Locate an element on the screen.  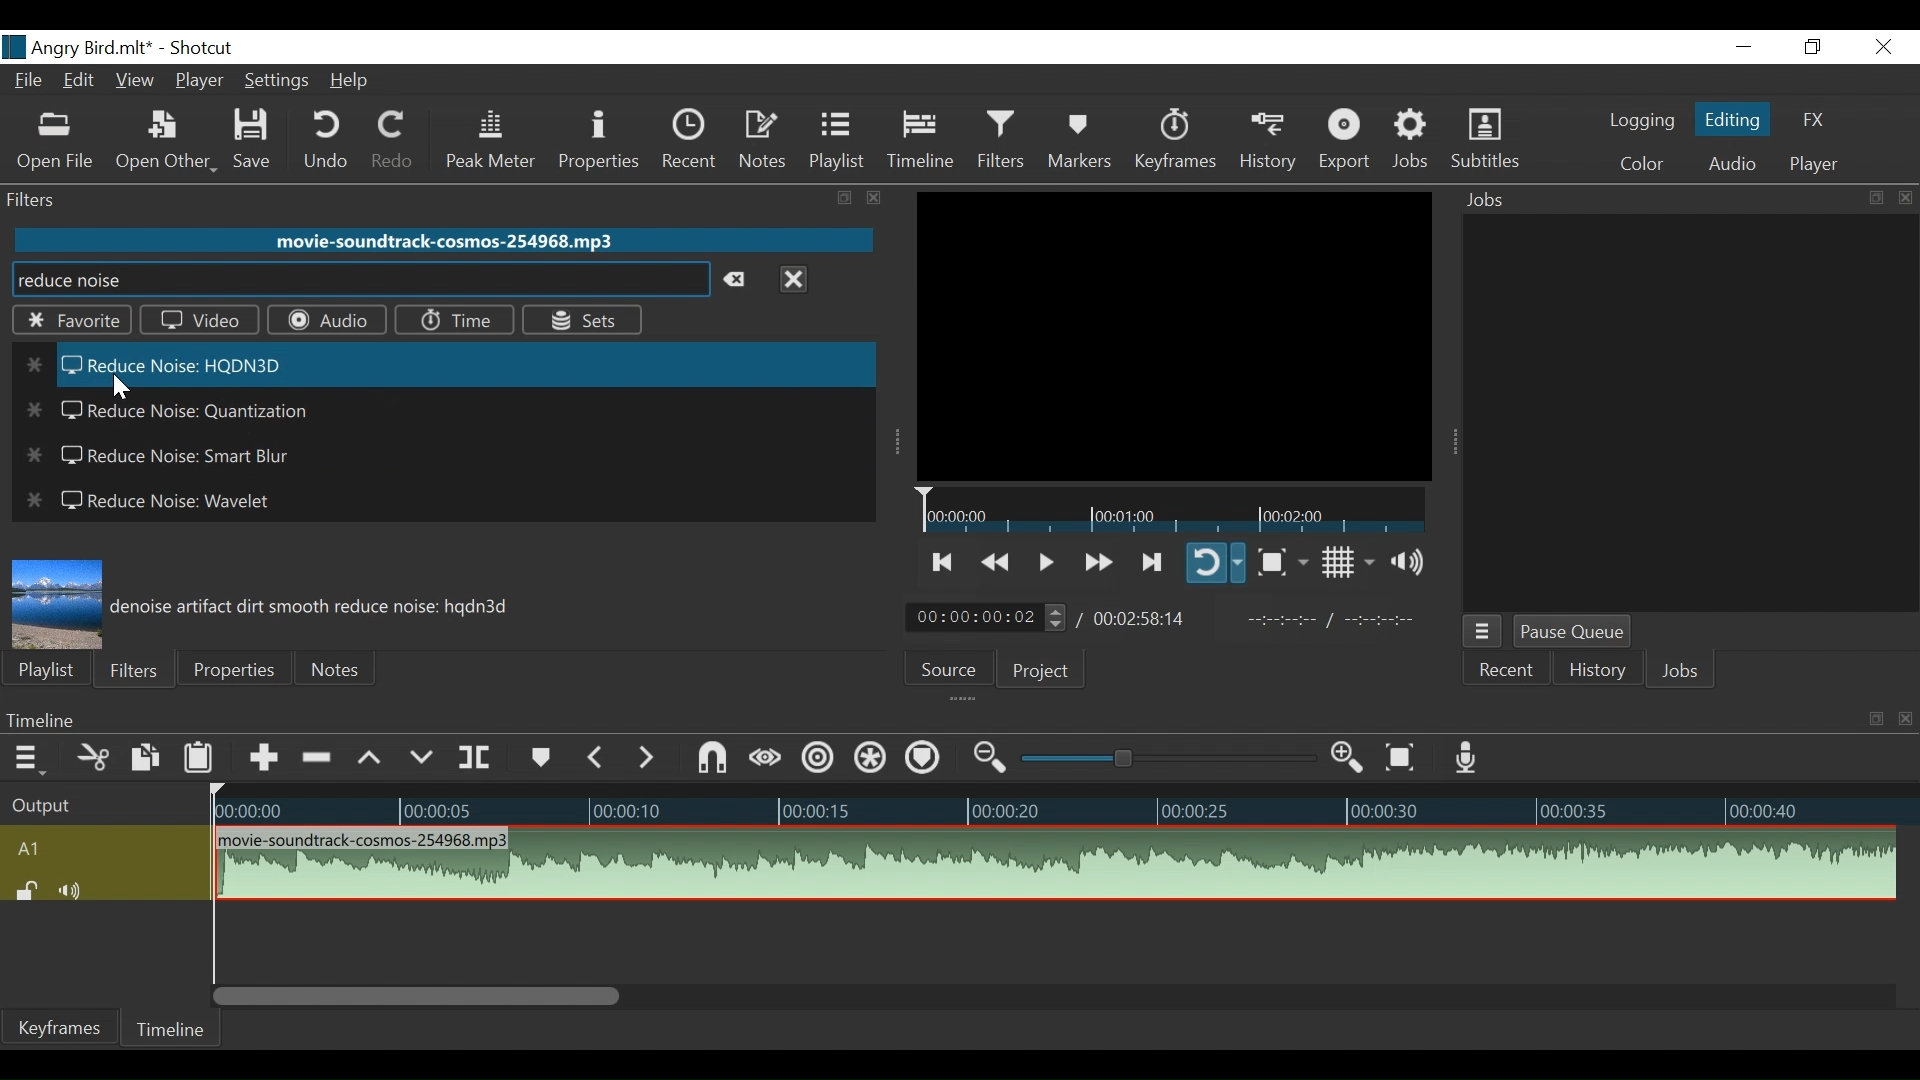
Lift is located at coordinates (370, 758).